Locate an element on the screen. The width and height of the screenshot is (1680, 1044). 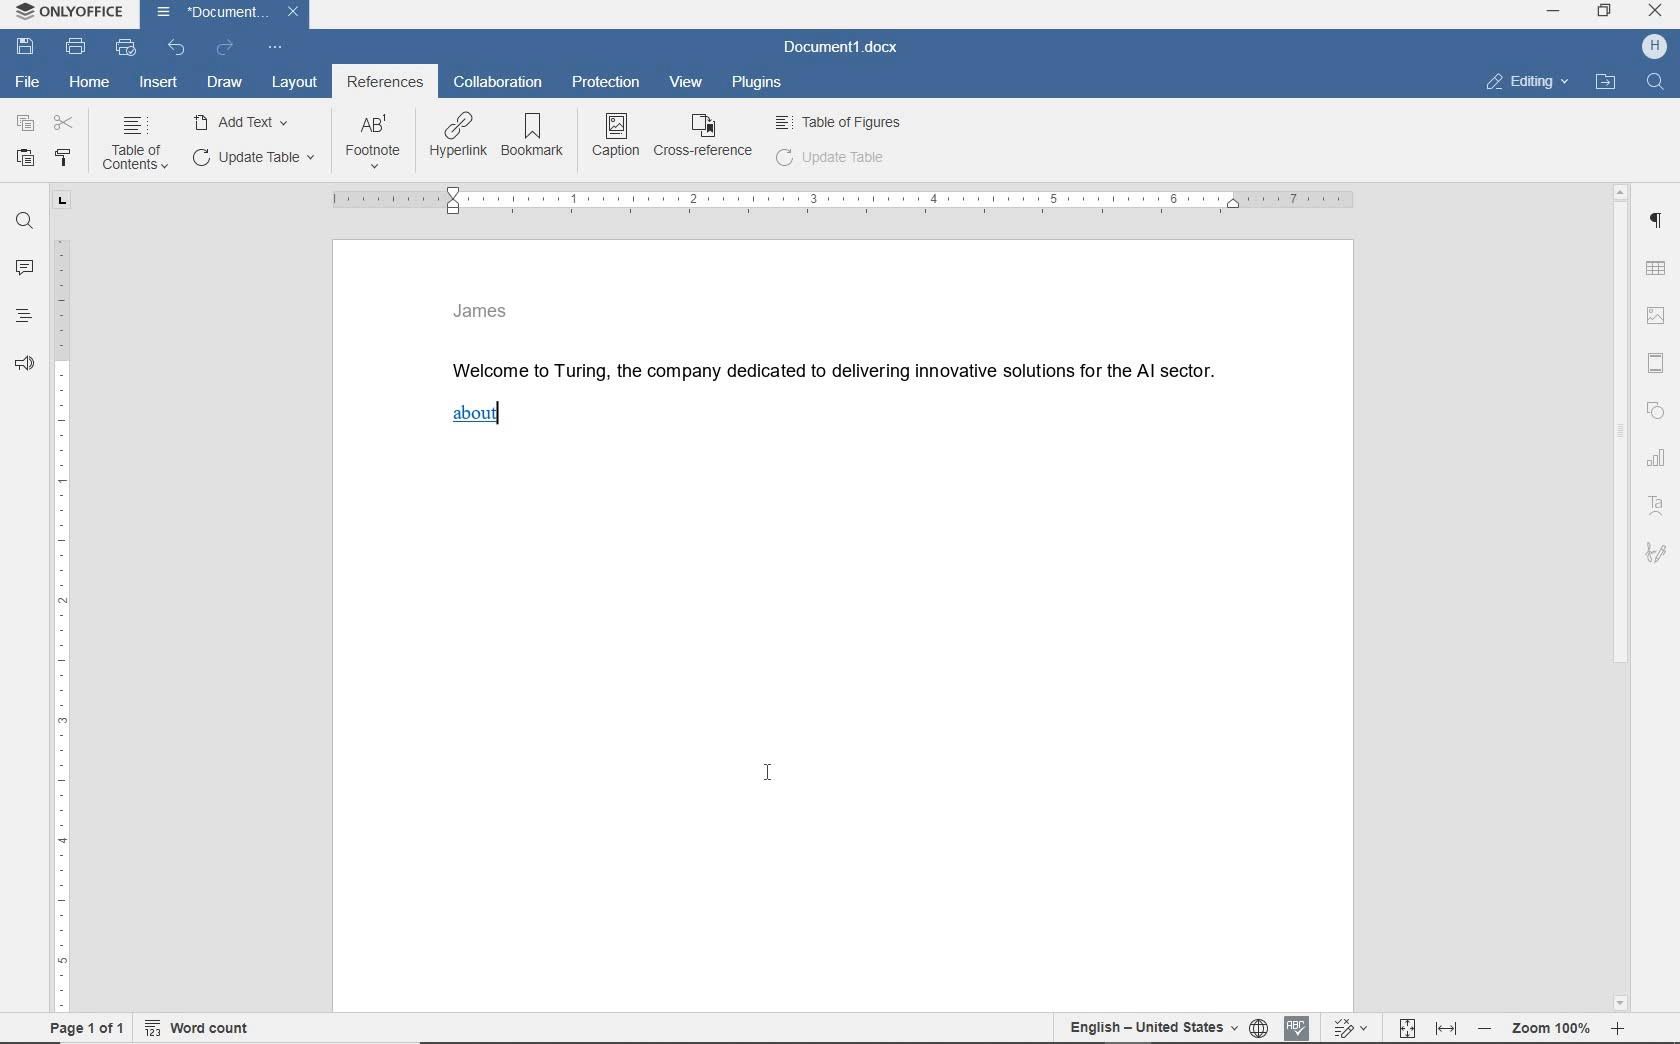
copy style is located at coordinates (66, 156).